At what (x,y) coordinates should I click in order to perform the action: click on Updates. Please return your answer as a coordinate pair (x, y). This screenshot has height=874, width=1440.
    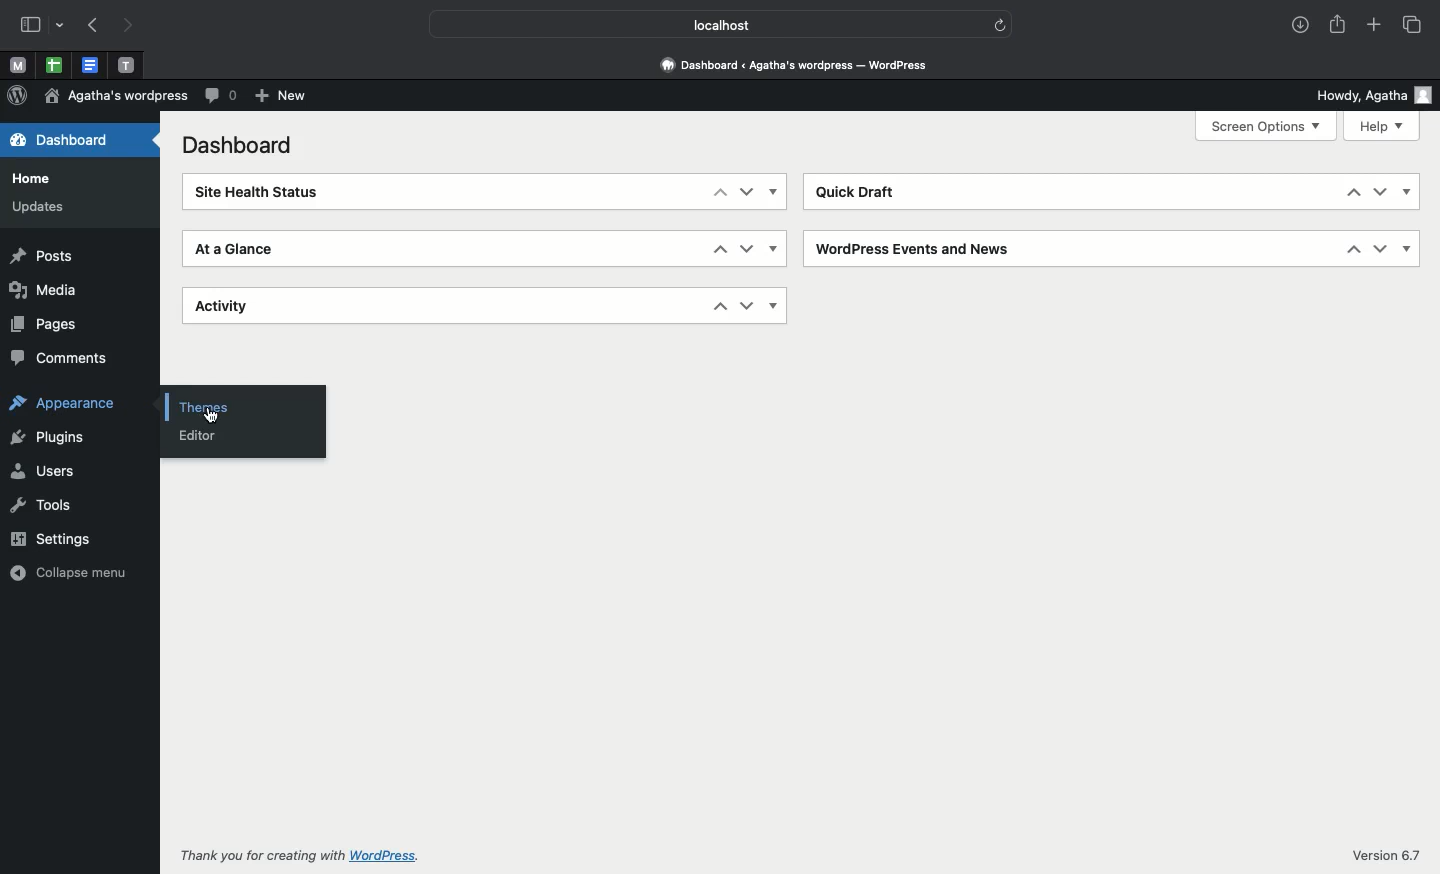
    Looking at the image, I should click on (36, 207).